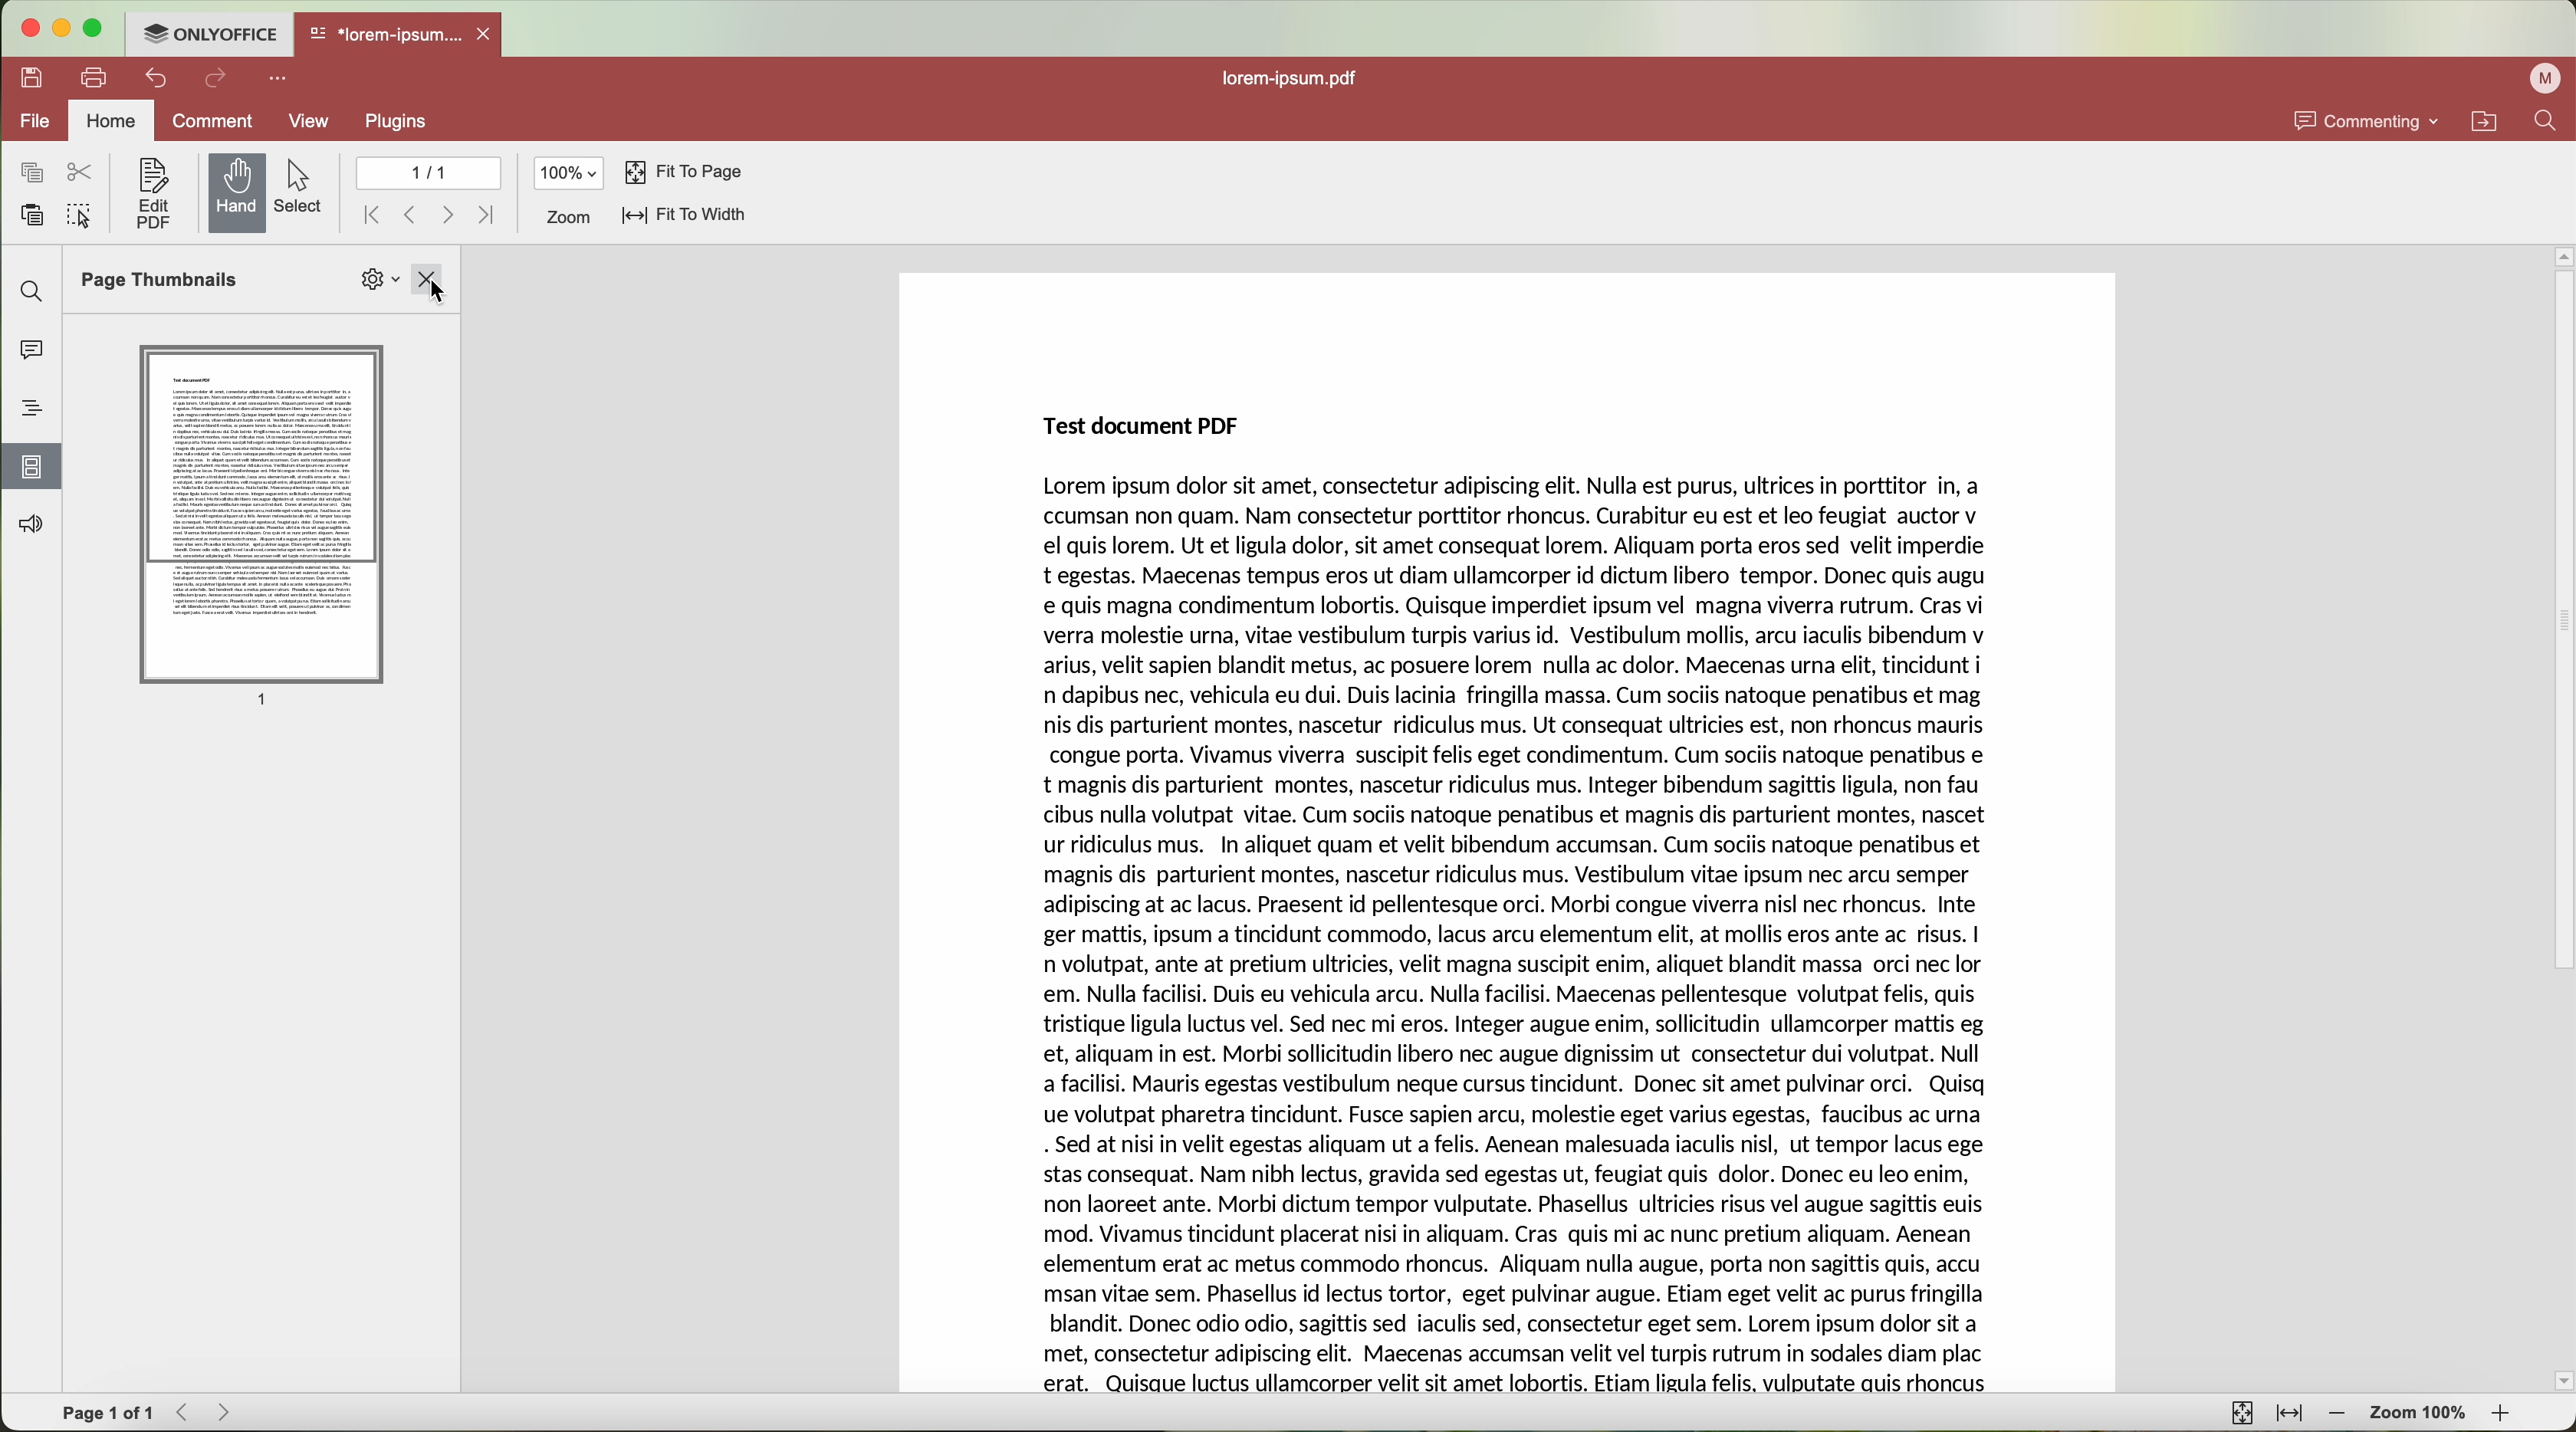  Describe the element at coordinates (165, 280) in the screenshot. I see `Page Thumbnails` at that location.